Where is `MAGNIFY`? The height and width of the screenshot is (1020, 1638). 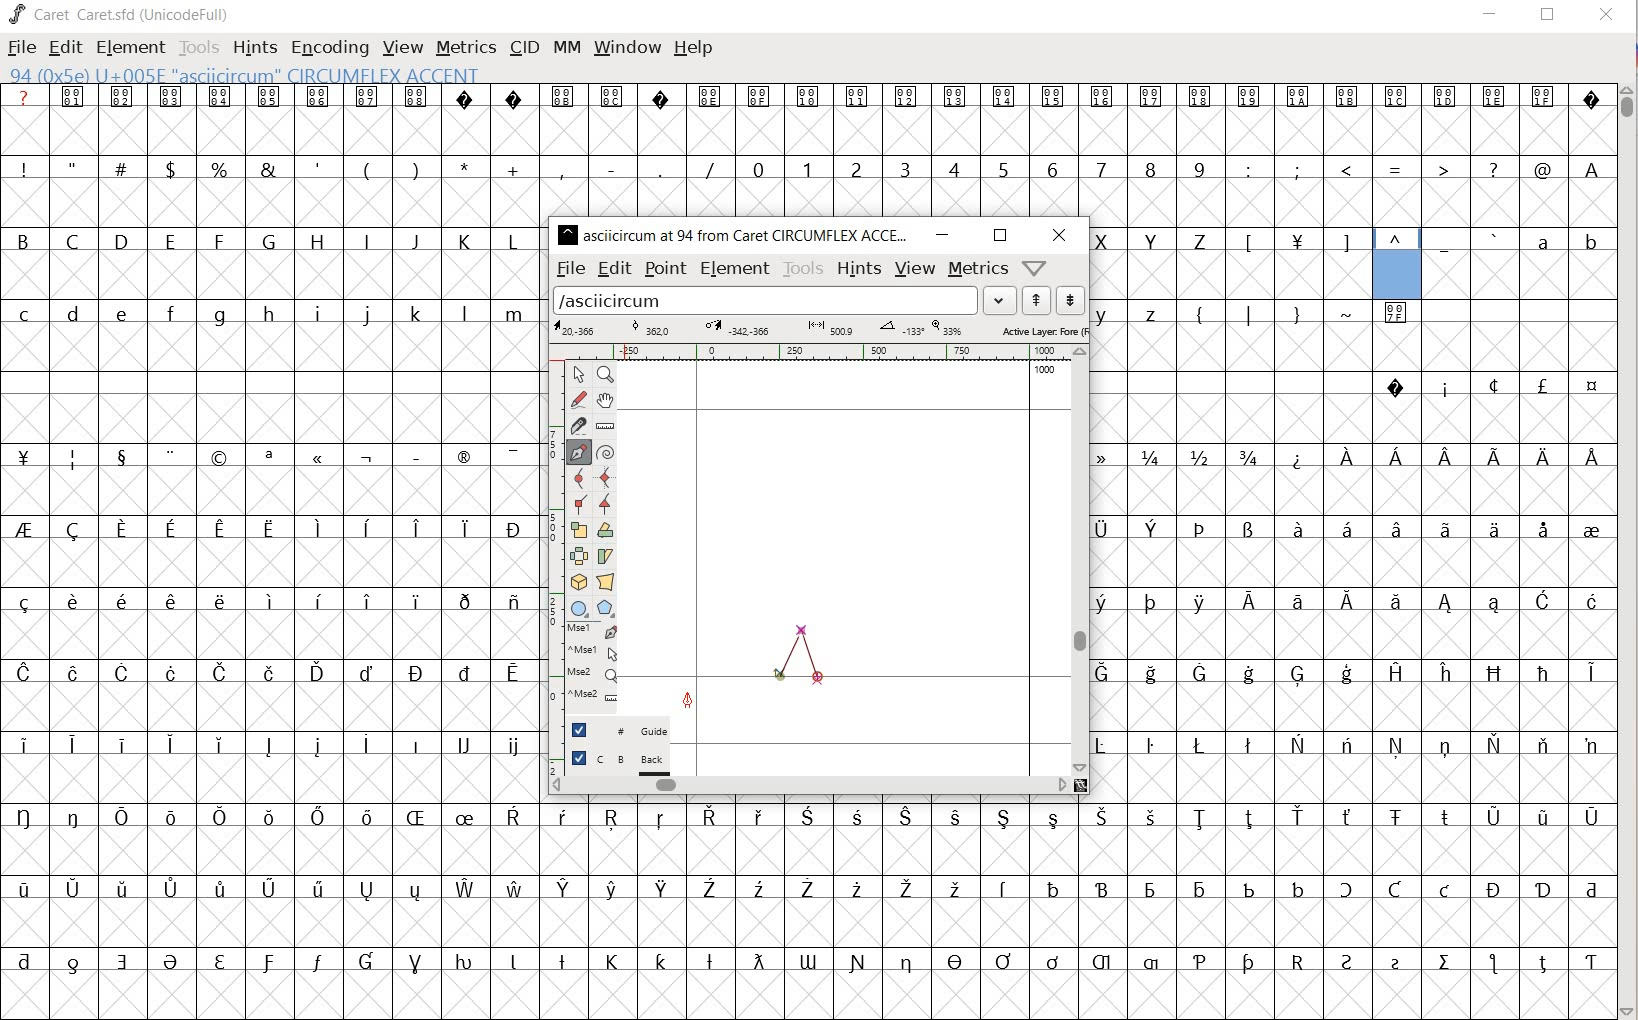
MAGNIFY is located at coordinates (609, 375).